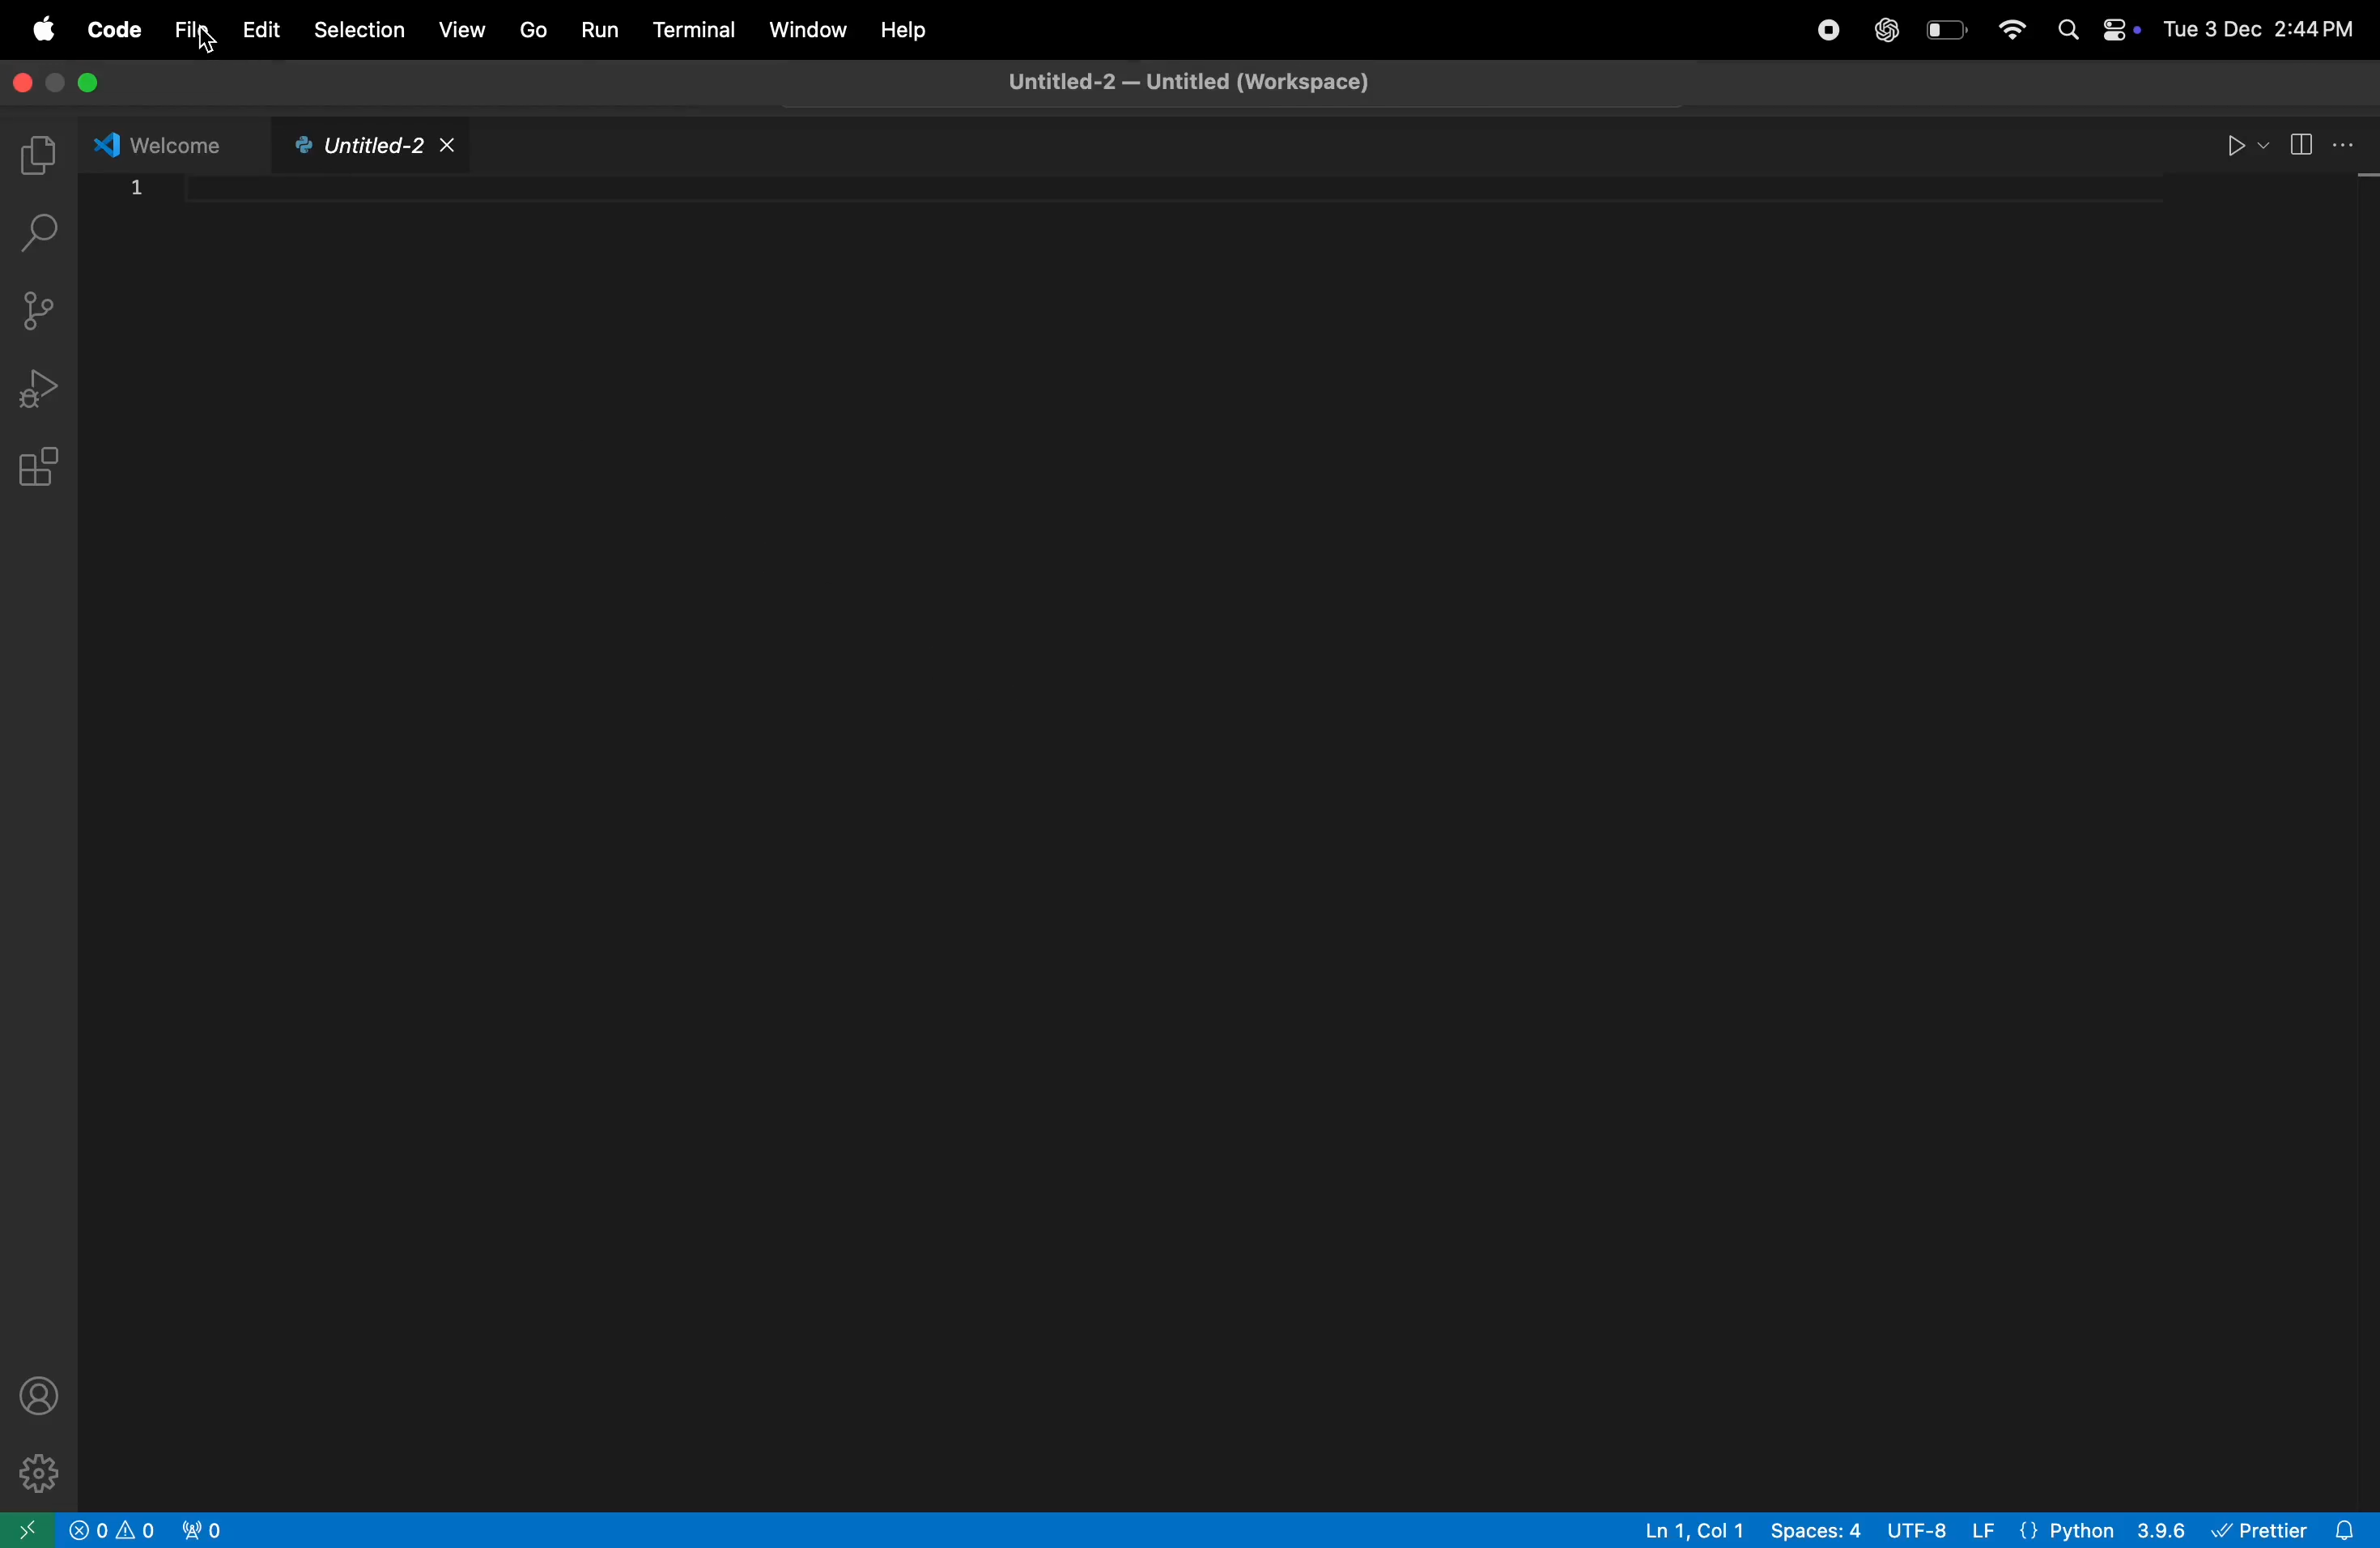 This screenshot has width=2380, height=1548. I want to click on search, so click(42, 239).